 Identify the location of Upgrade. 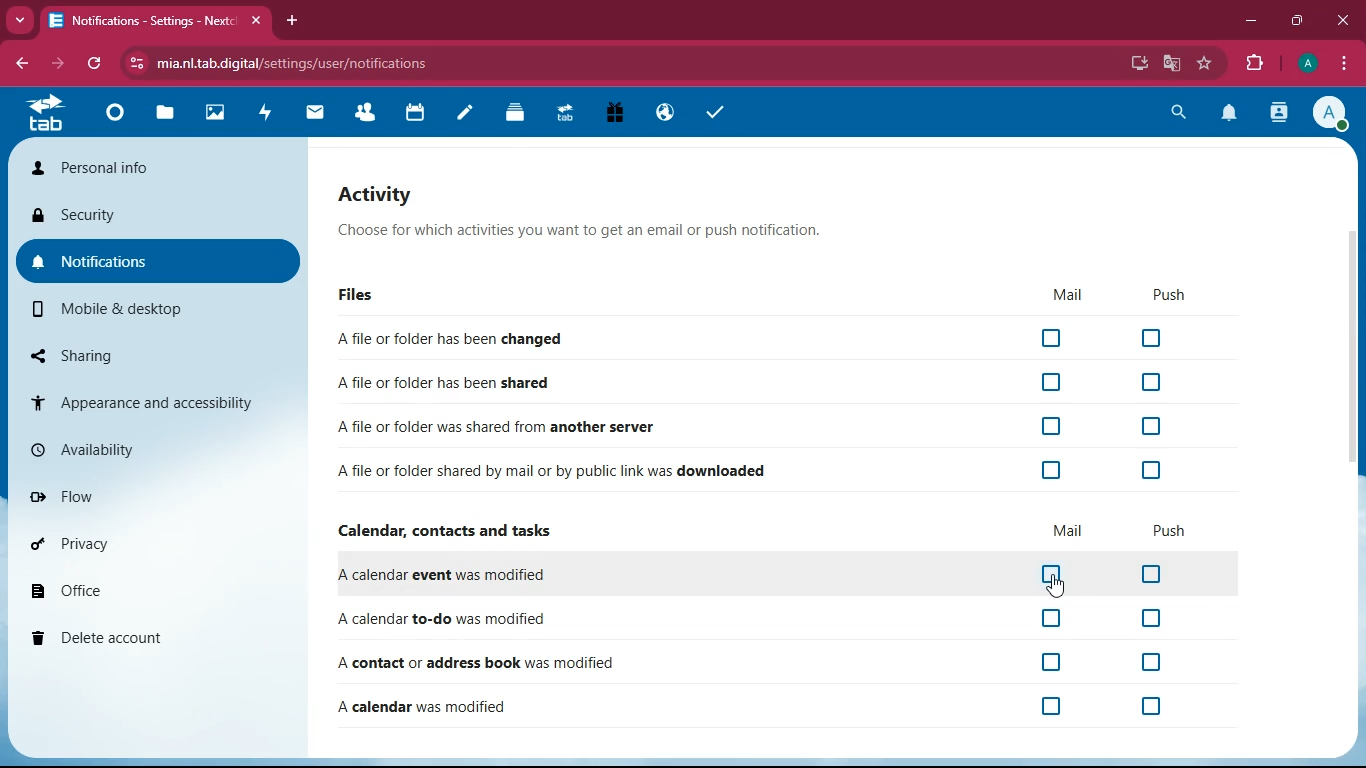
(566, 115).